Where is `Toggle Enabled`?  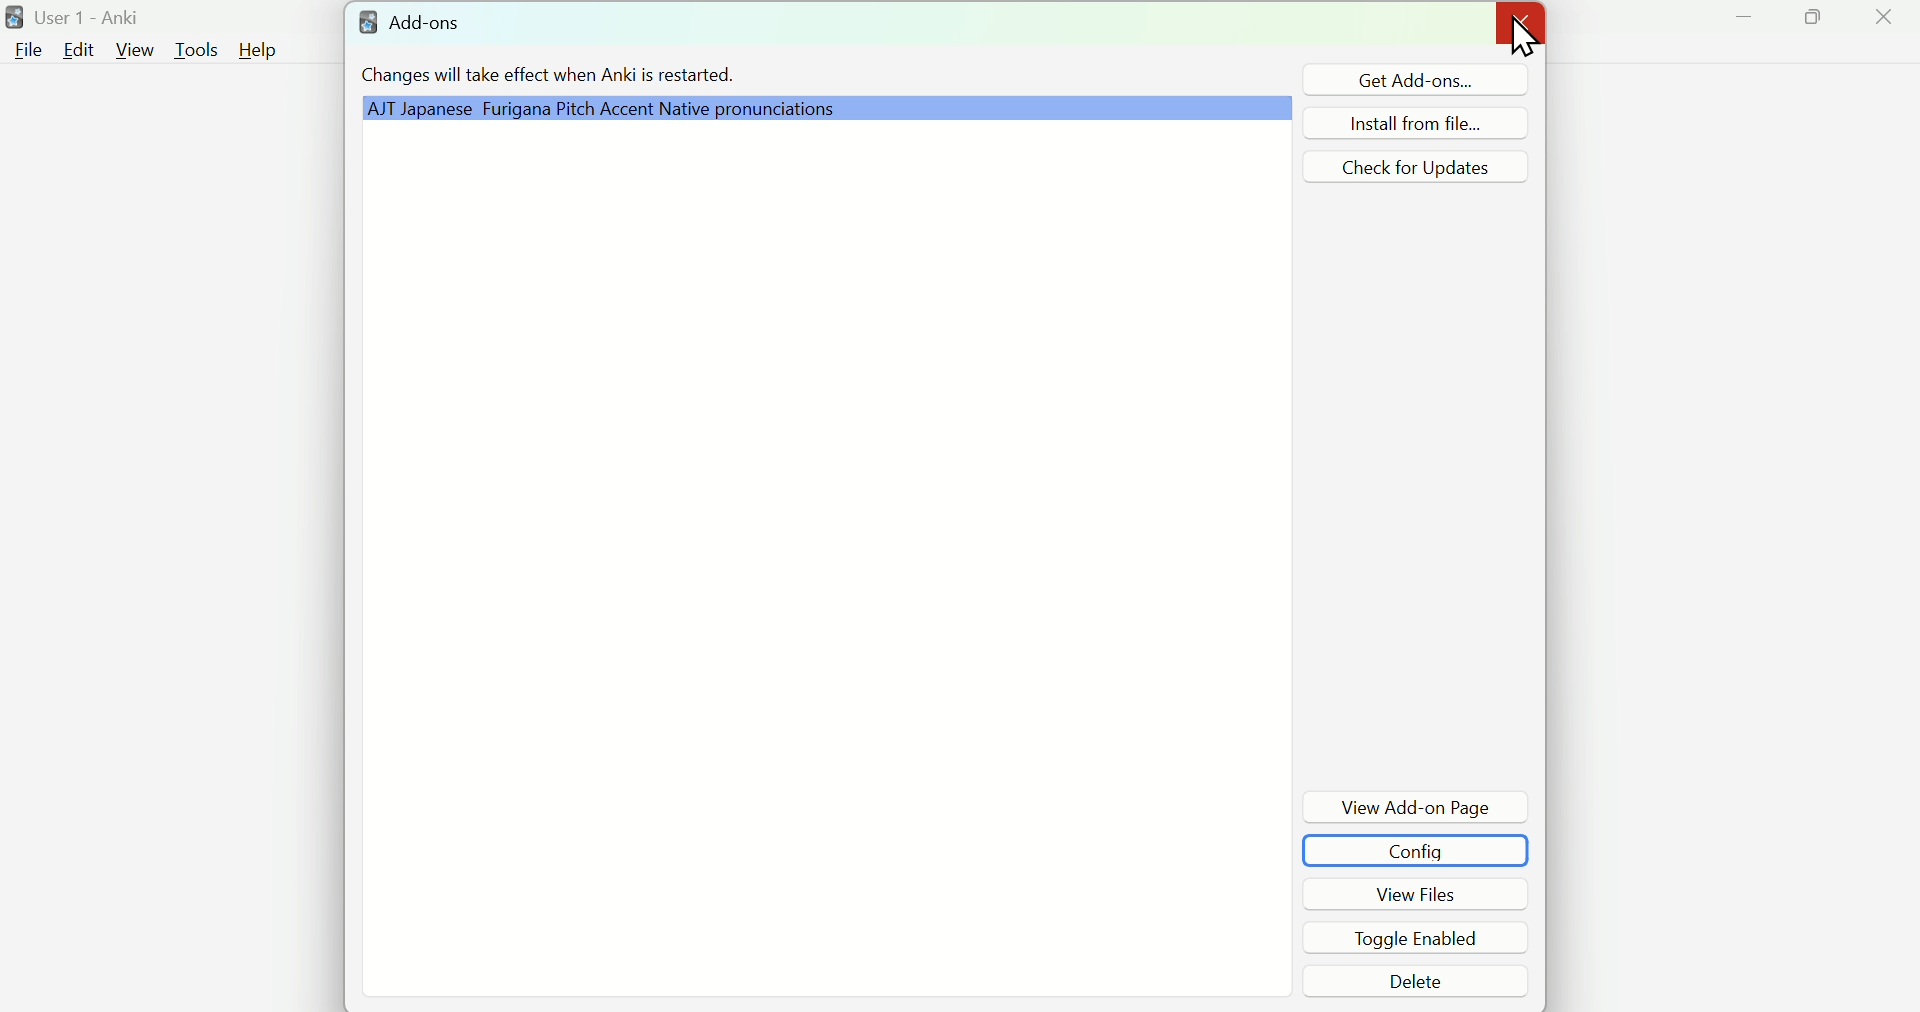
Toggle Enabled is located at coordinates (1410, 939).